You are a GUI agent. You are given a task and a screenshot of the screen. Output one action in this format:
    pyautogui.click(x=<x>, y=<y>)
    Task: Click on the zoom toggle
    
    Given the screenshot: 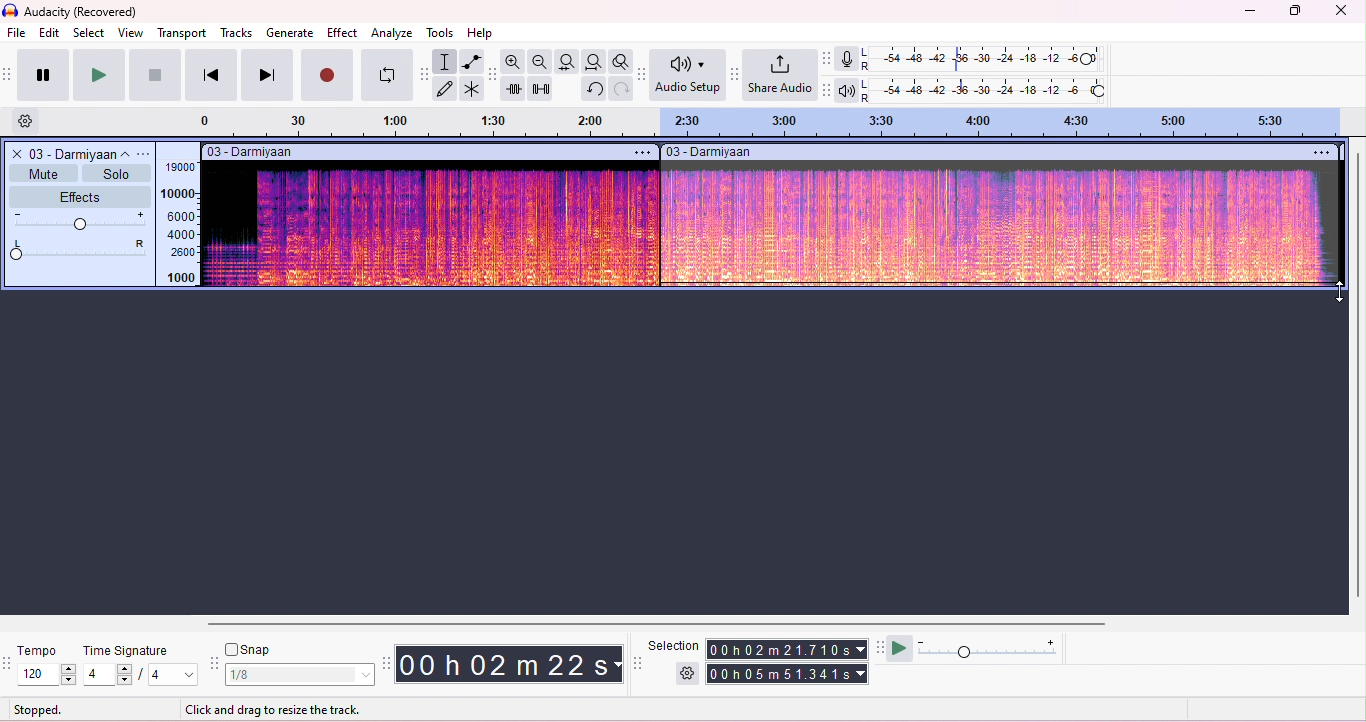 What is the action you would take?
    pyautogui.click(x=618, y=61)
    